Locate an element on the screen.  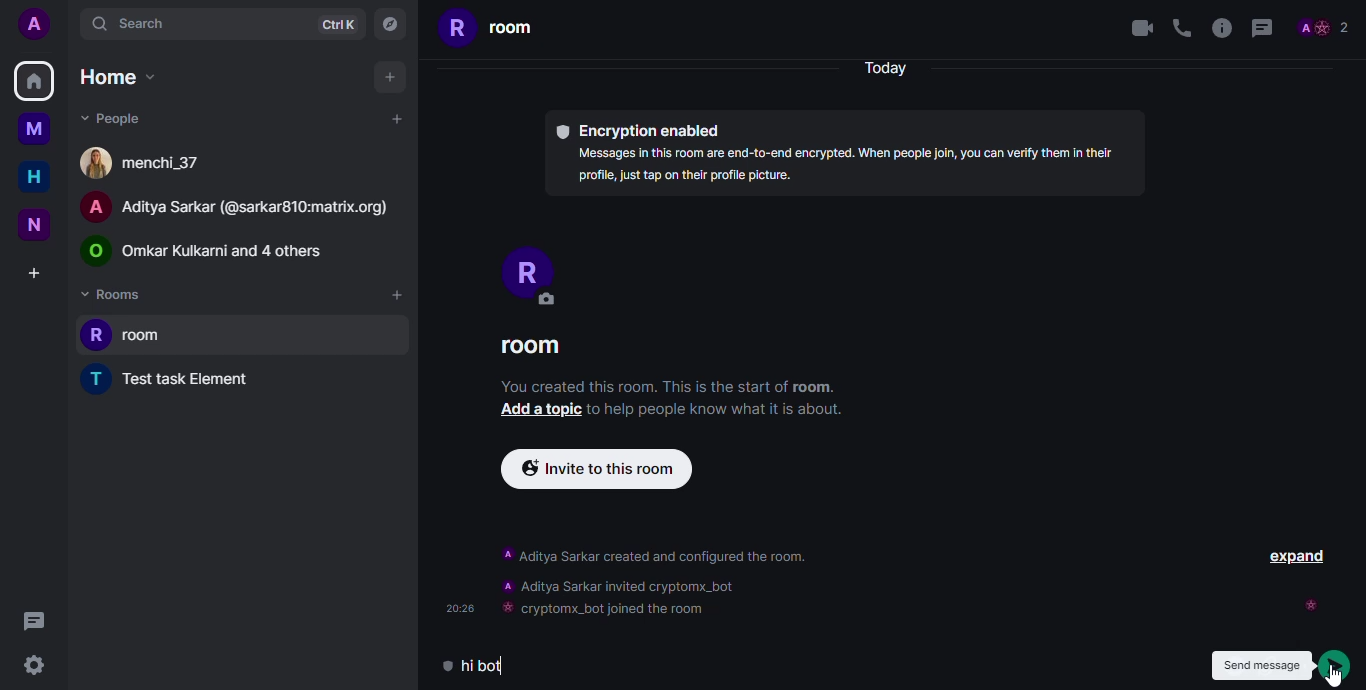
EXPAND is located at coordinates (1296, 554).